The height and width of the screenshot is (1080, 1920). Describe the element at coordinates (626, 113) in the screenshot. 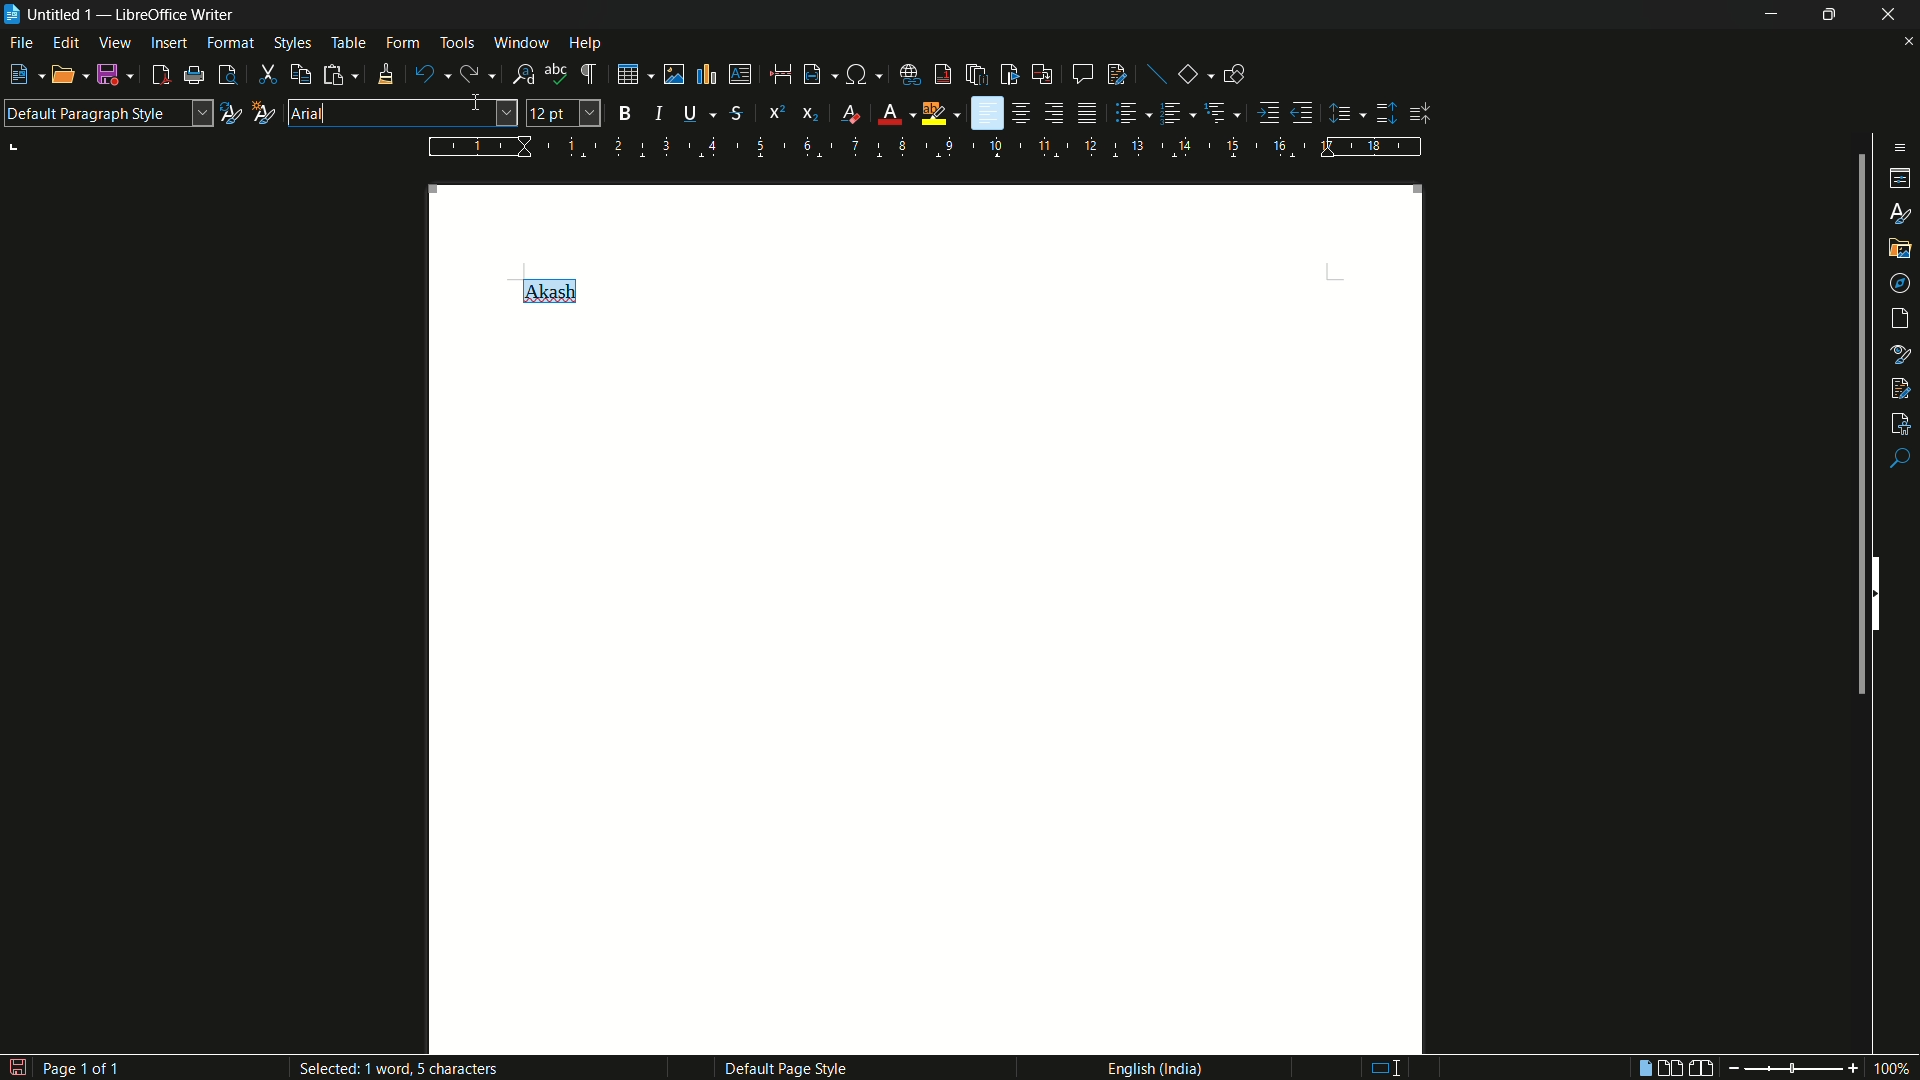

I see `bold` at that location.